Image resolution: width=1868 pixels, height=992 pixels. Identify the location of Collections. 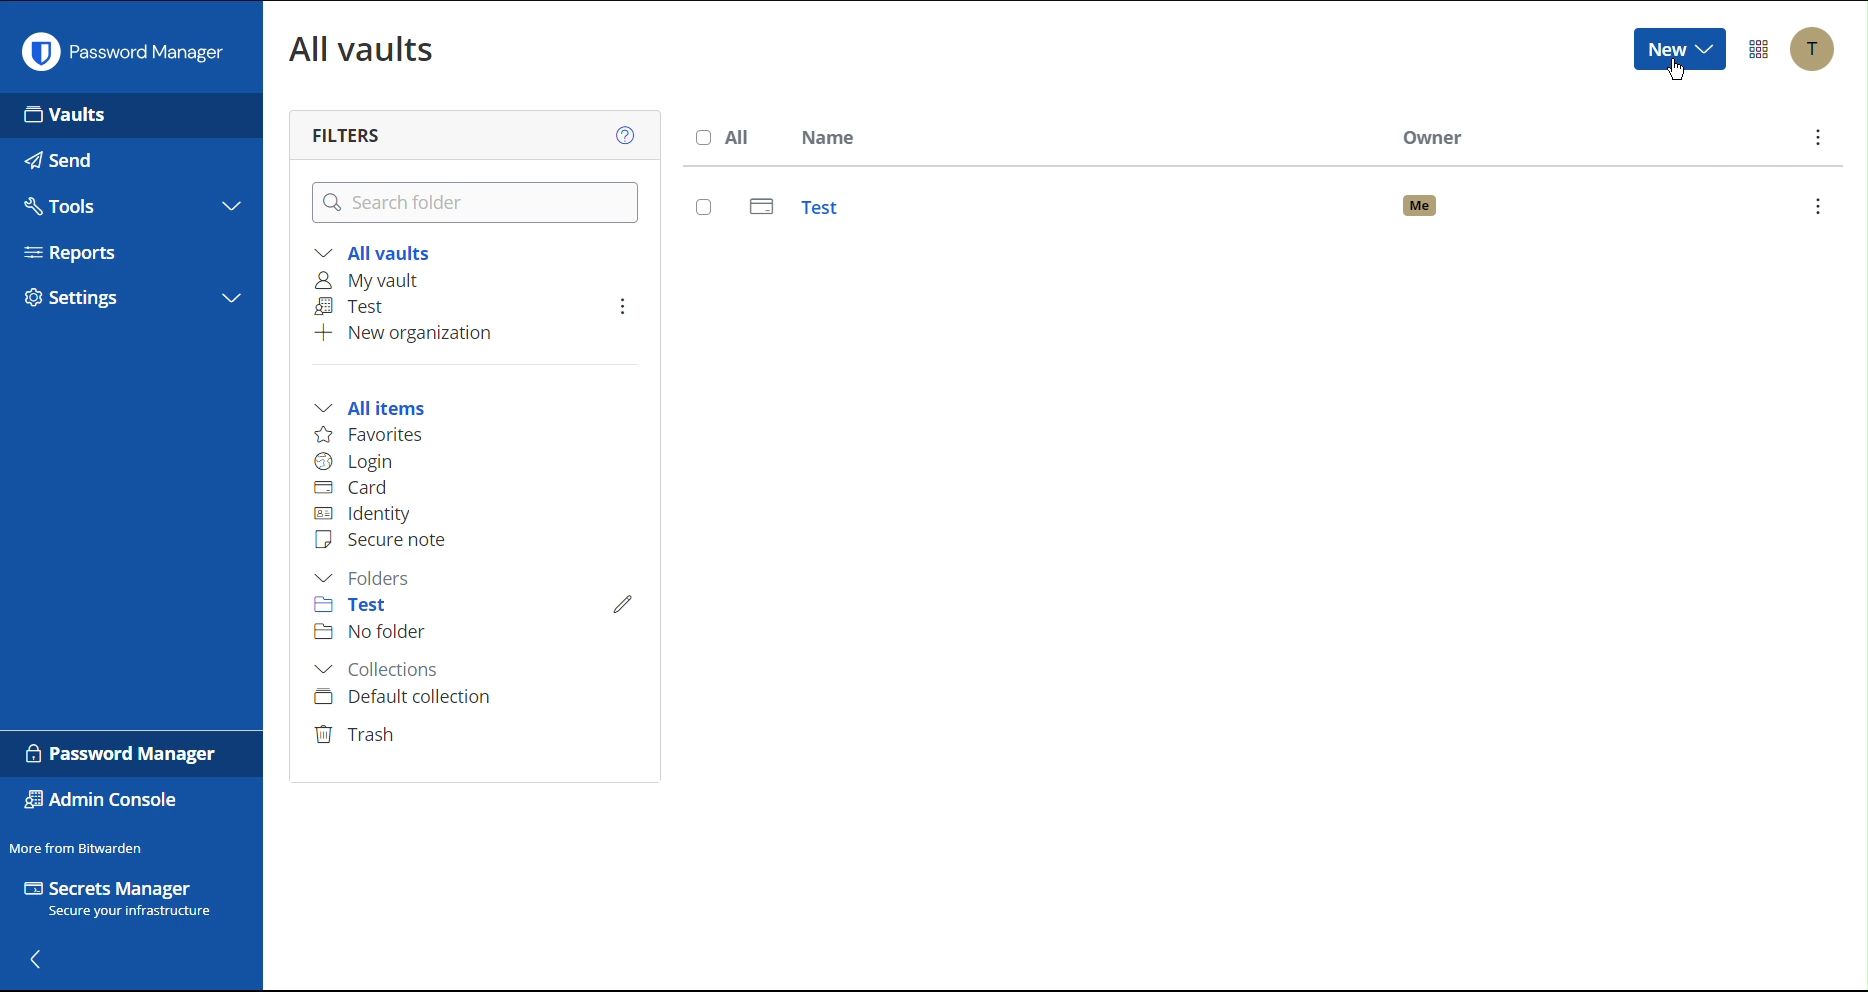
(385, 672).